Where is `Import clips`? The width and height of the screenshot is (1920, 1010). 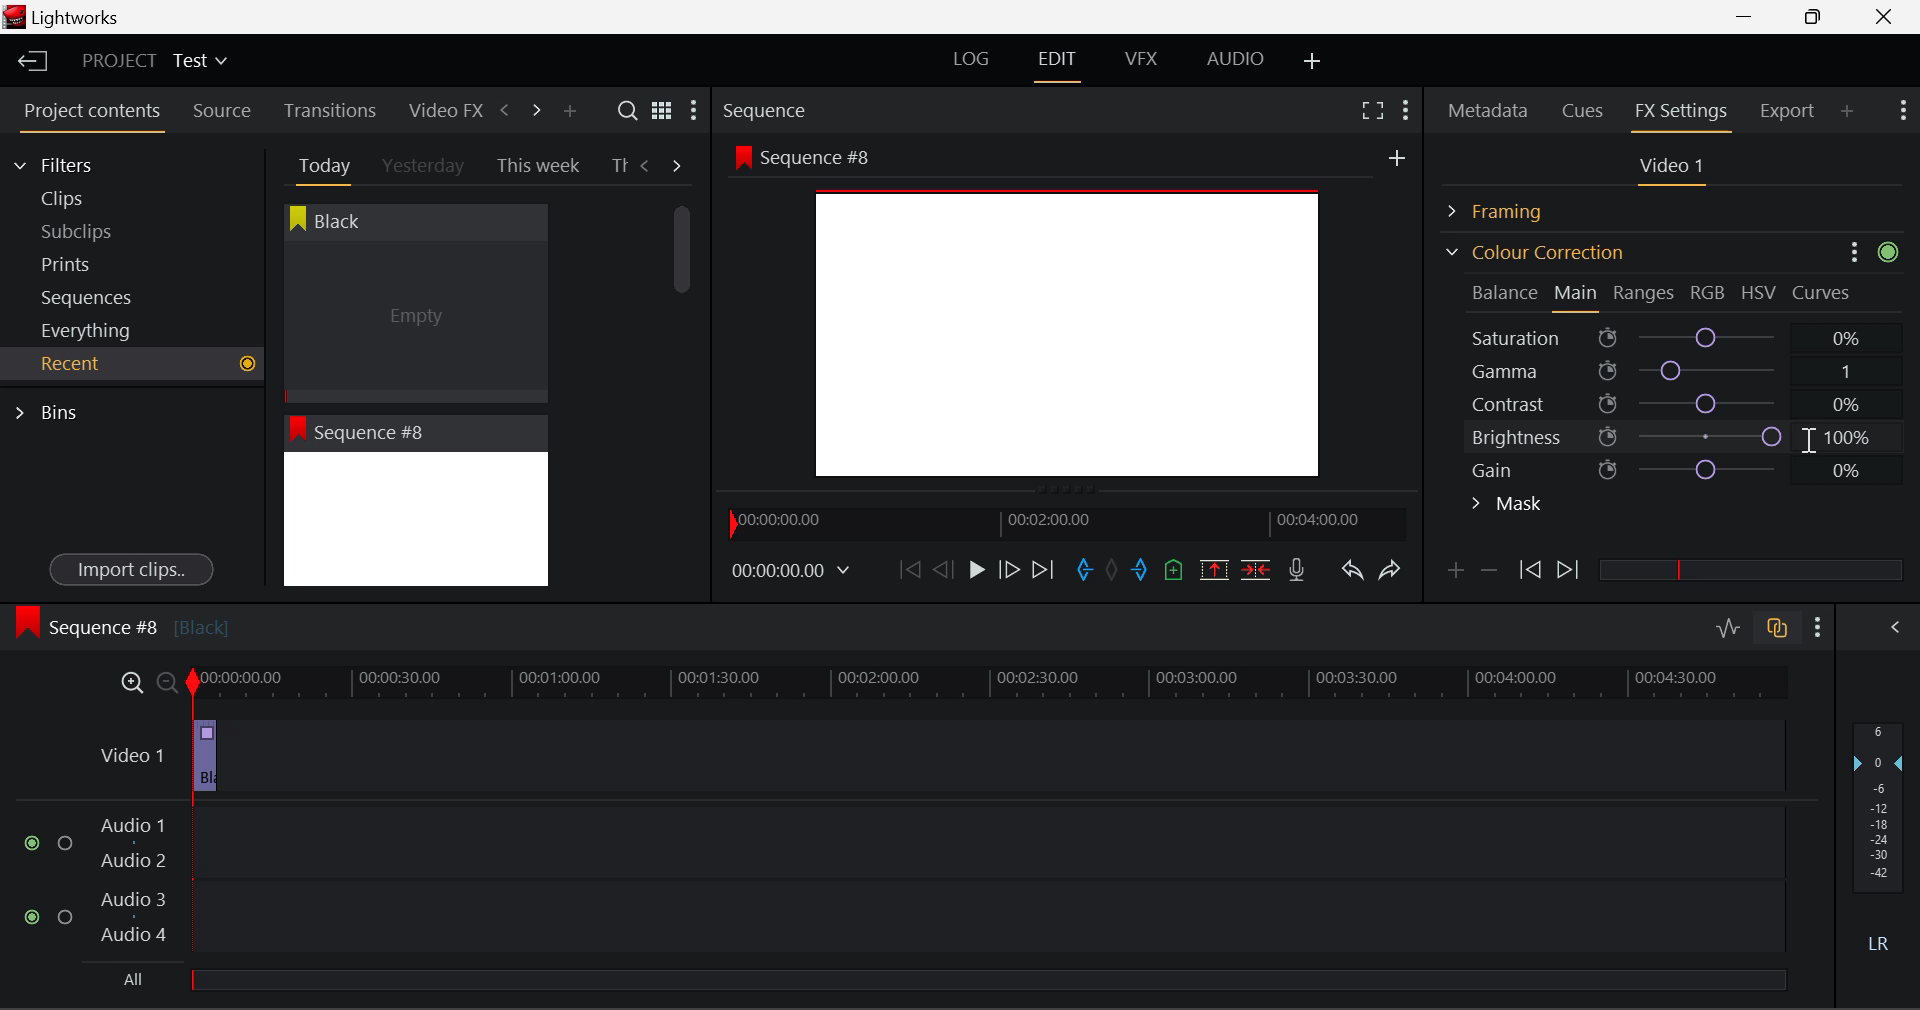 Import clips is located at coordinates (131, 571).